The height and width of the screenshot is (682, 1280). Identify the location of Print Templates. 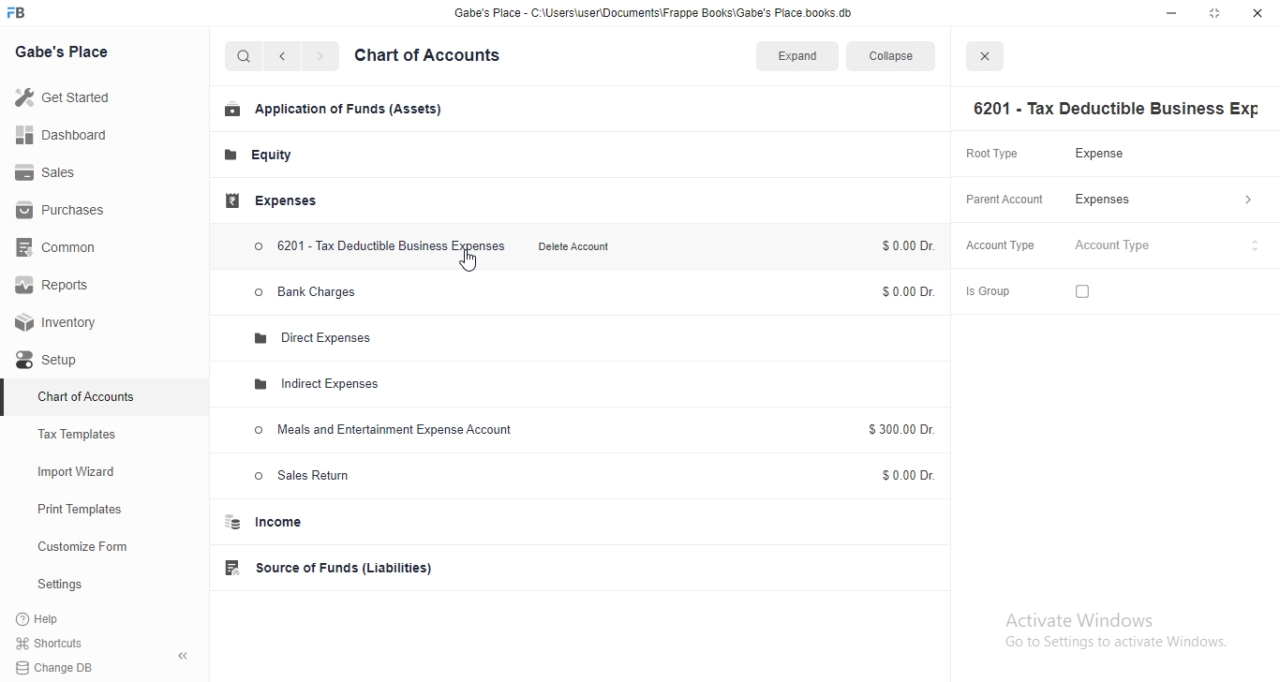
(78, 508).